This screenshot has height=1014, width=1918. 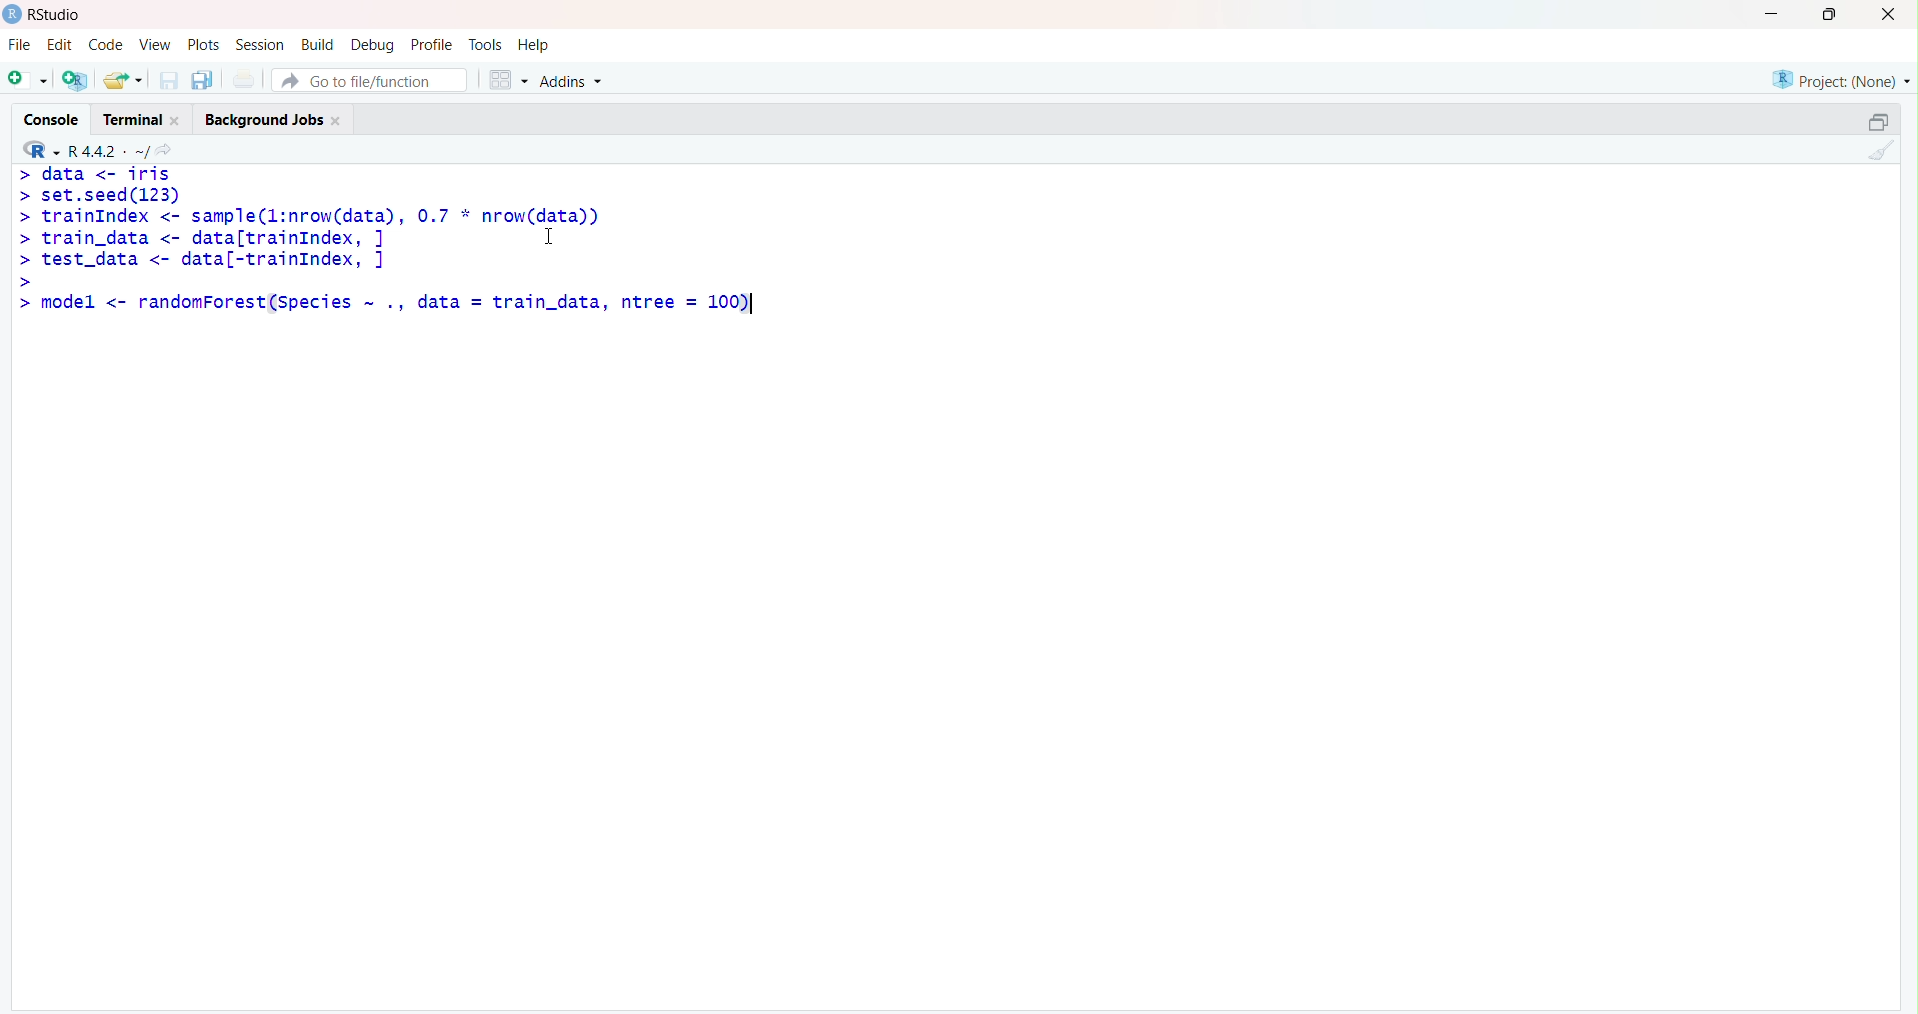 I want to click on Project (None), so click(x=1839, y=79).